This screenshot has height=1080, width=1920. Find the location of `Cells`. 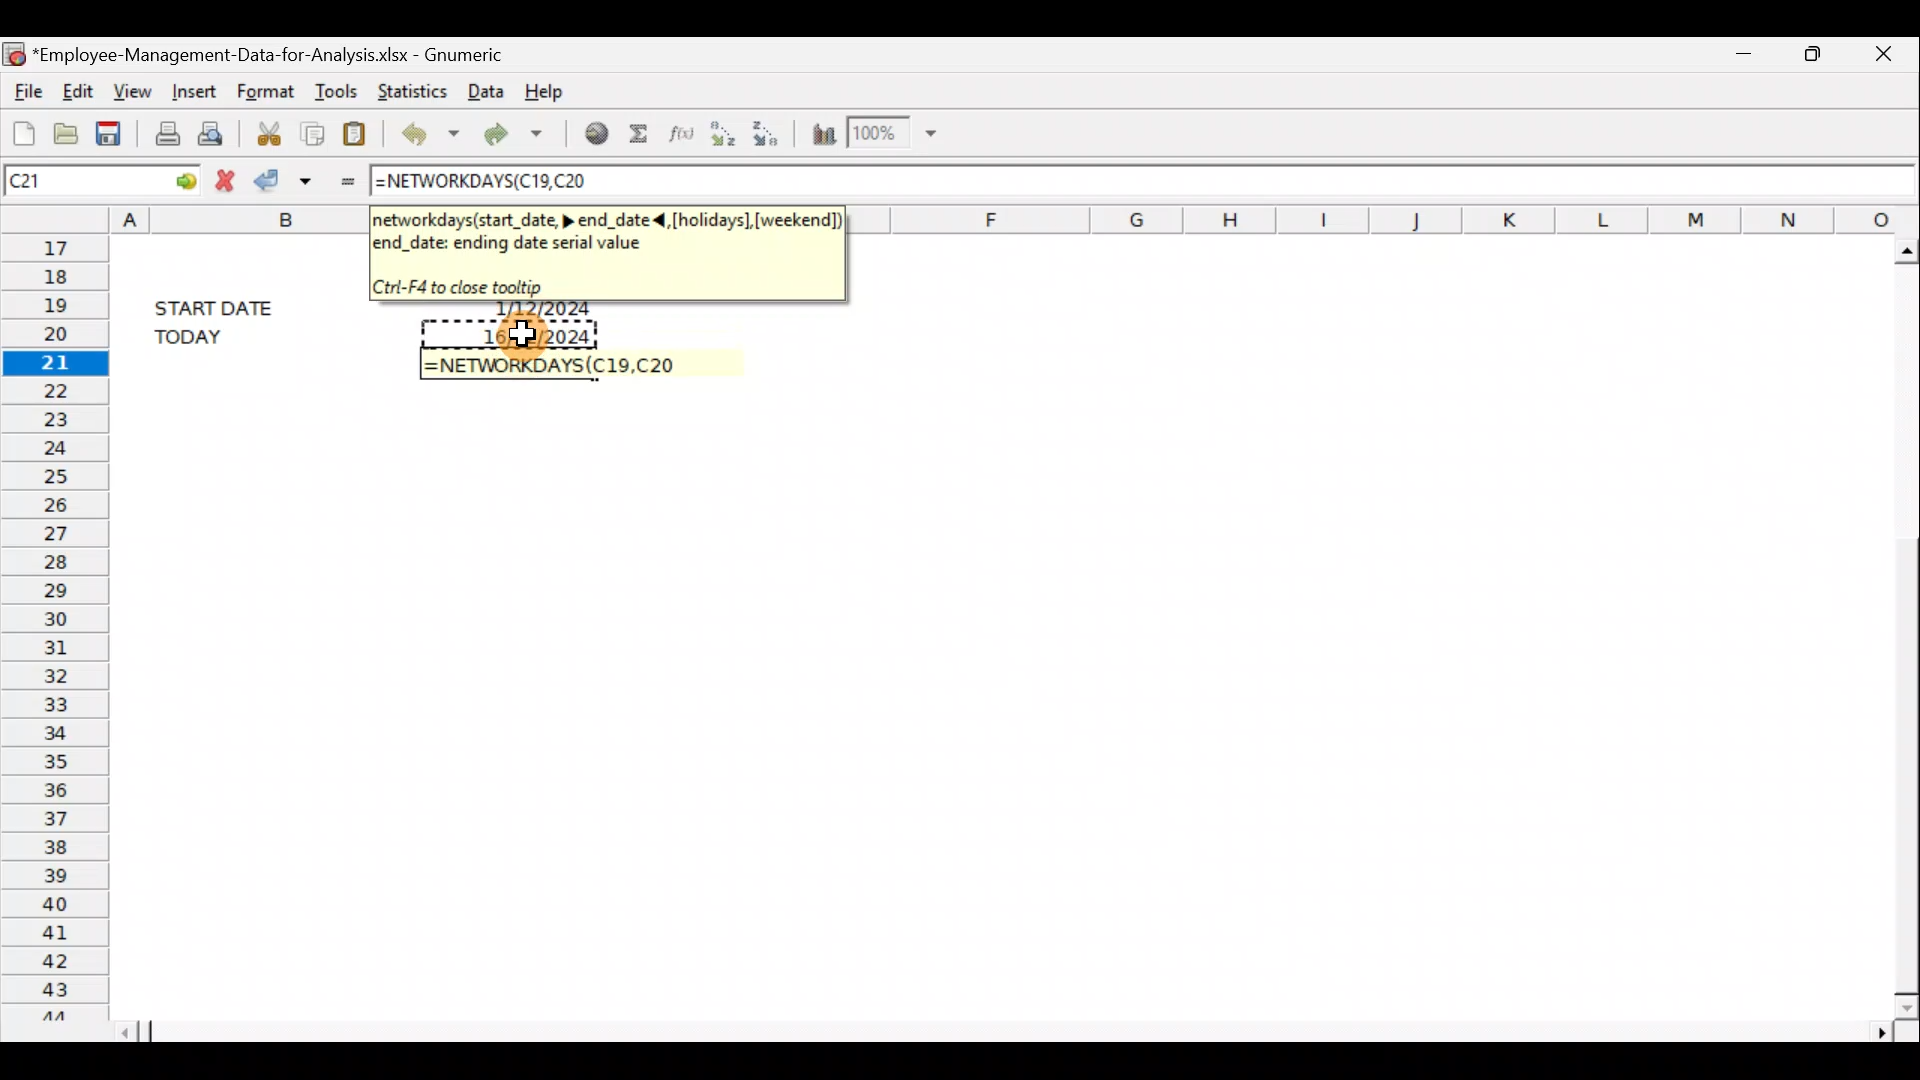

Cells is located at coordinates (989, 711).